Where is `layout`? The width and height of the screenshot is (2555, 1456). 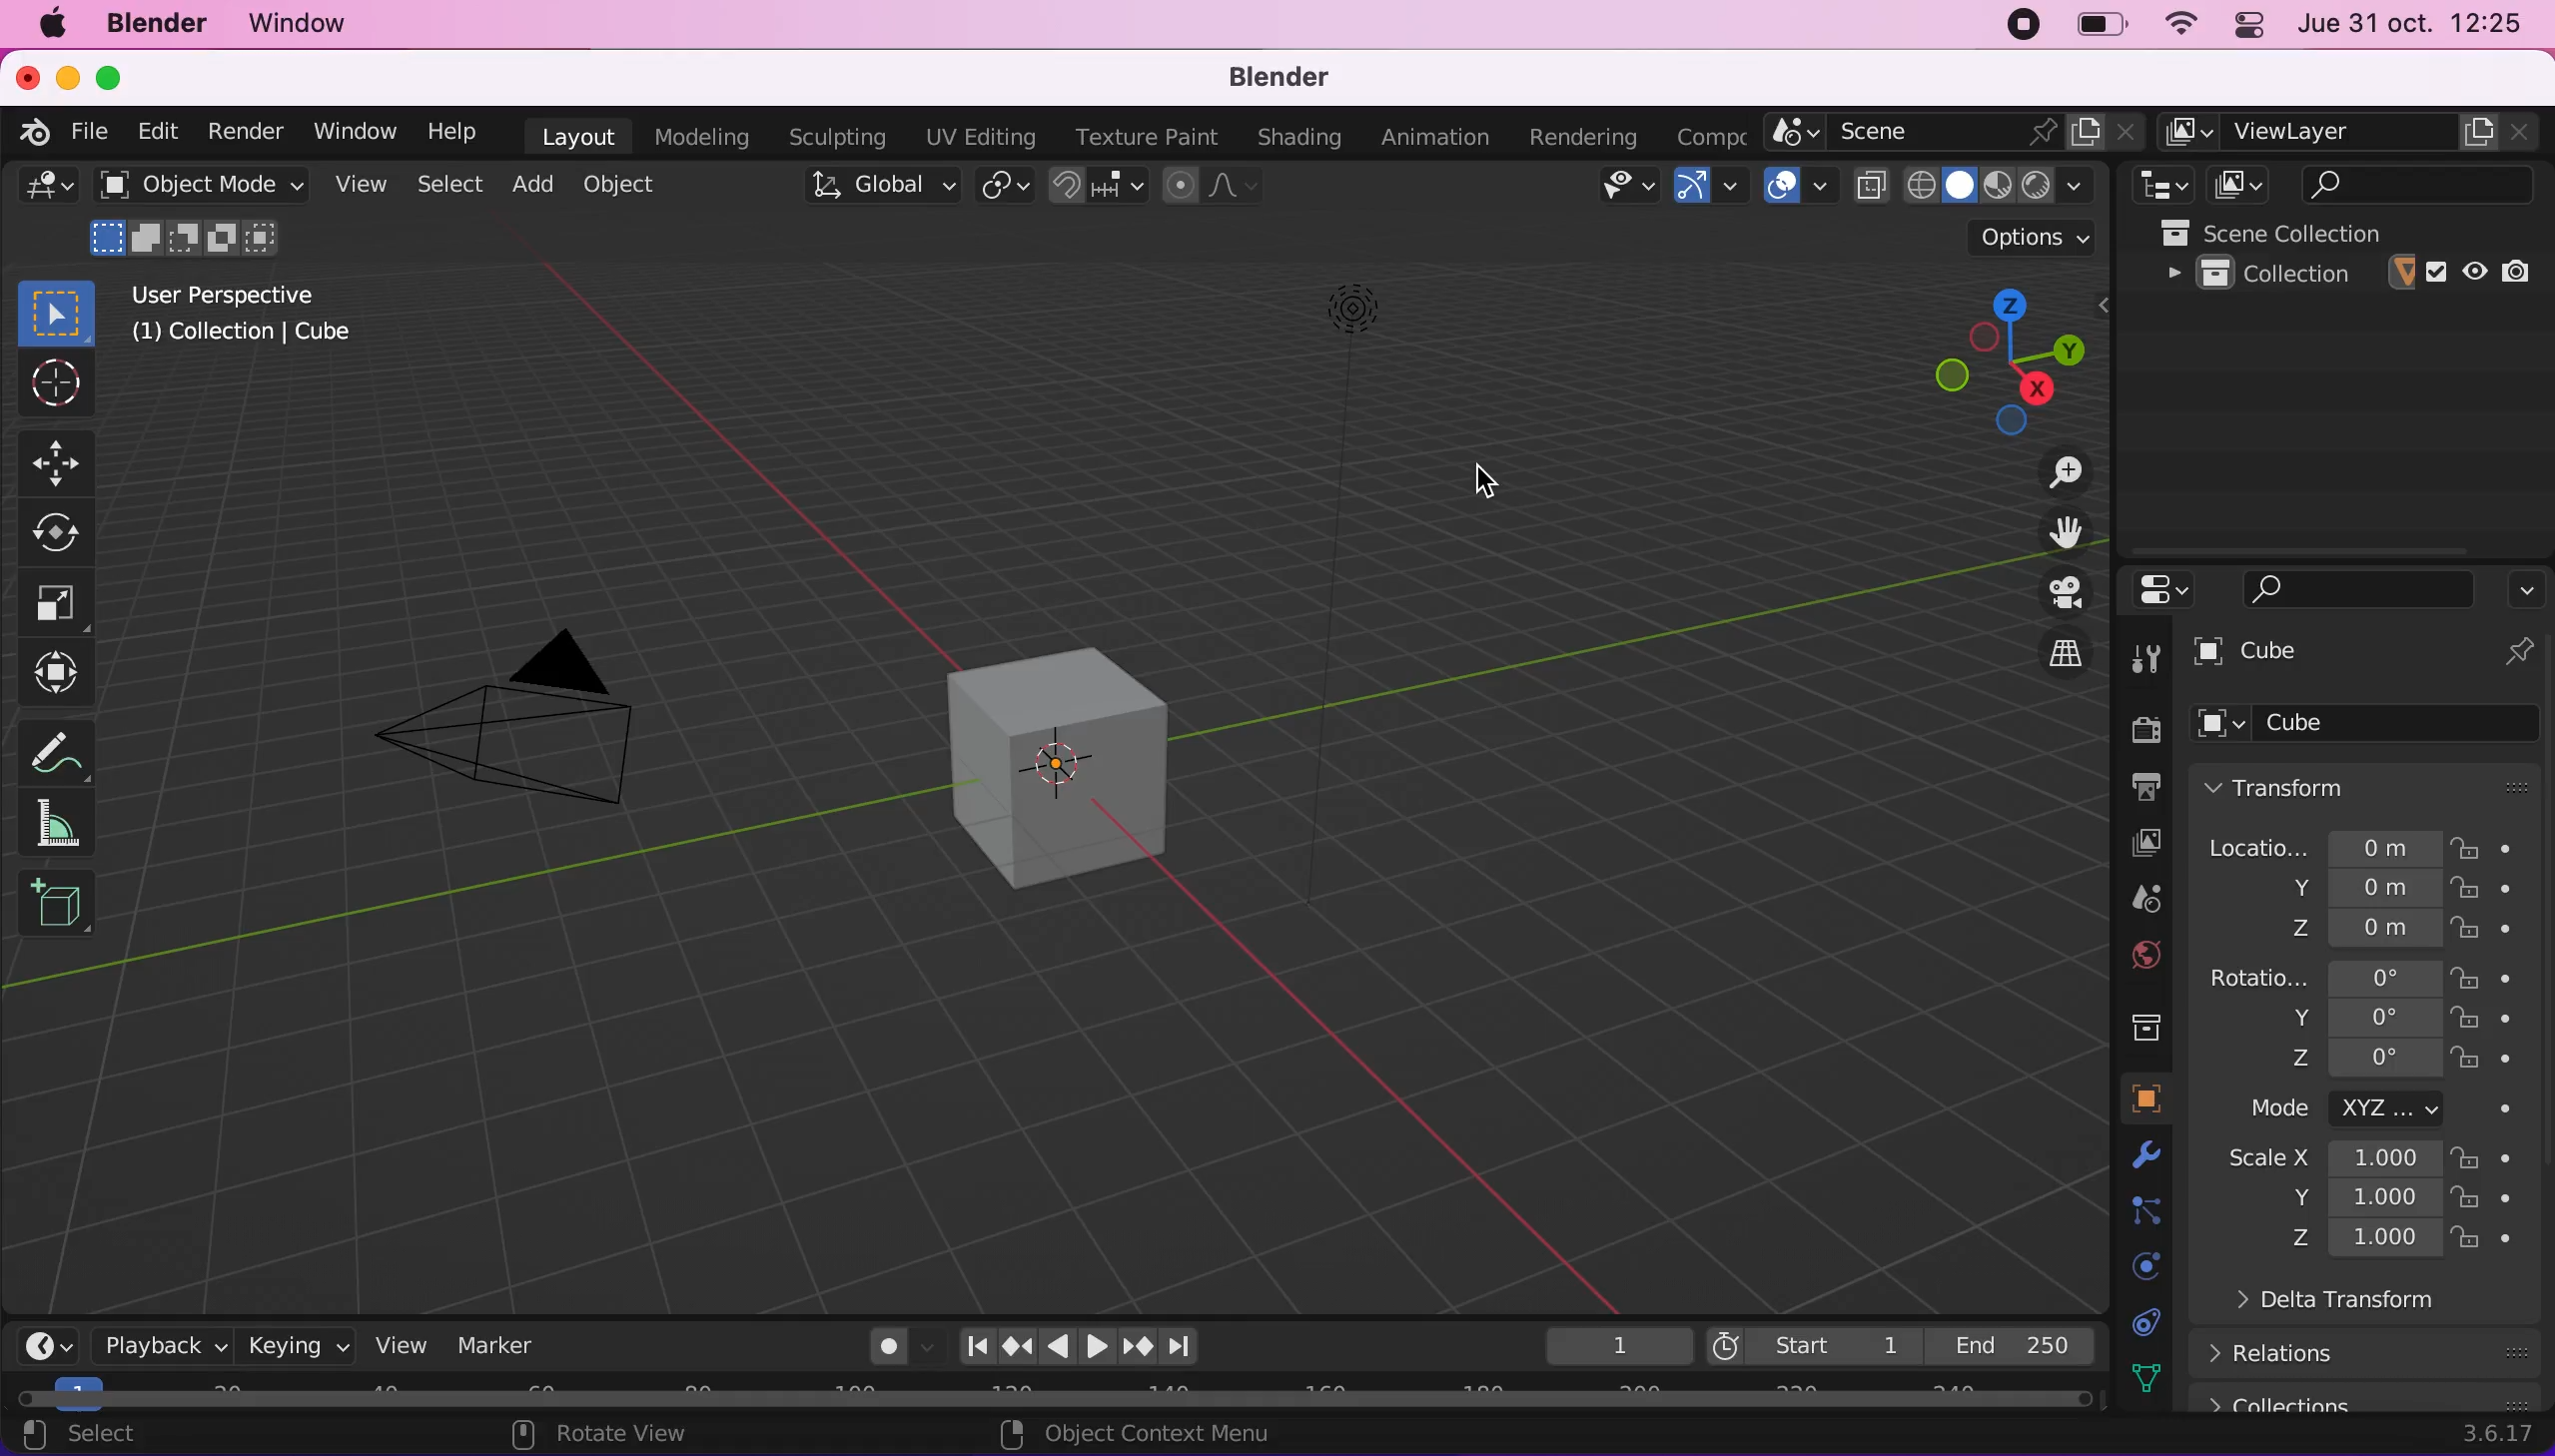
layout is located at coordinates (570, 135).